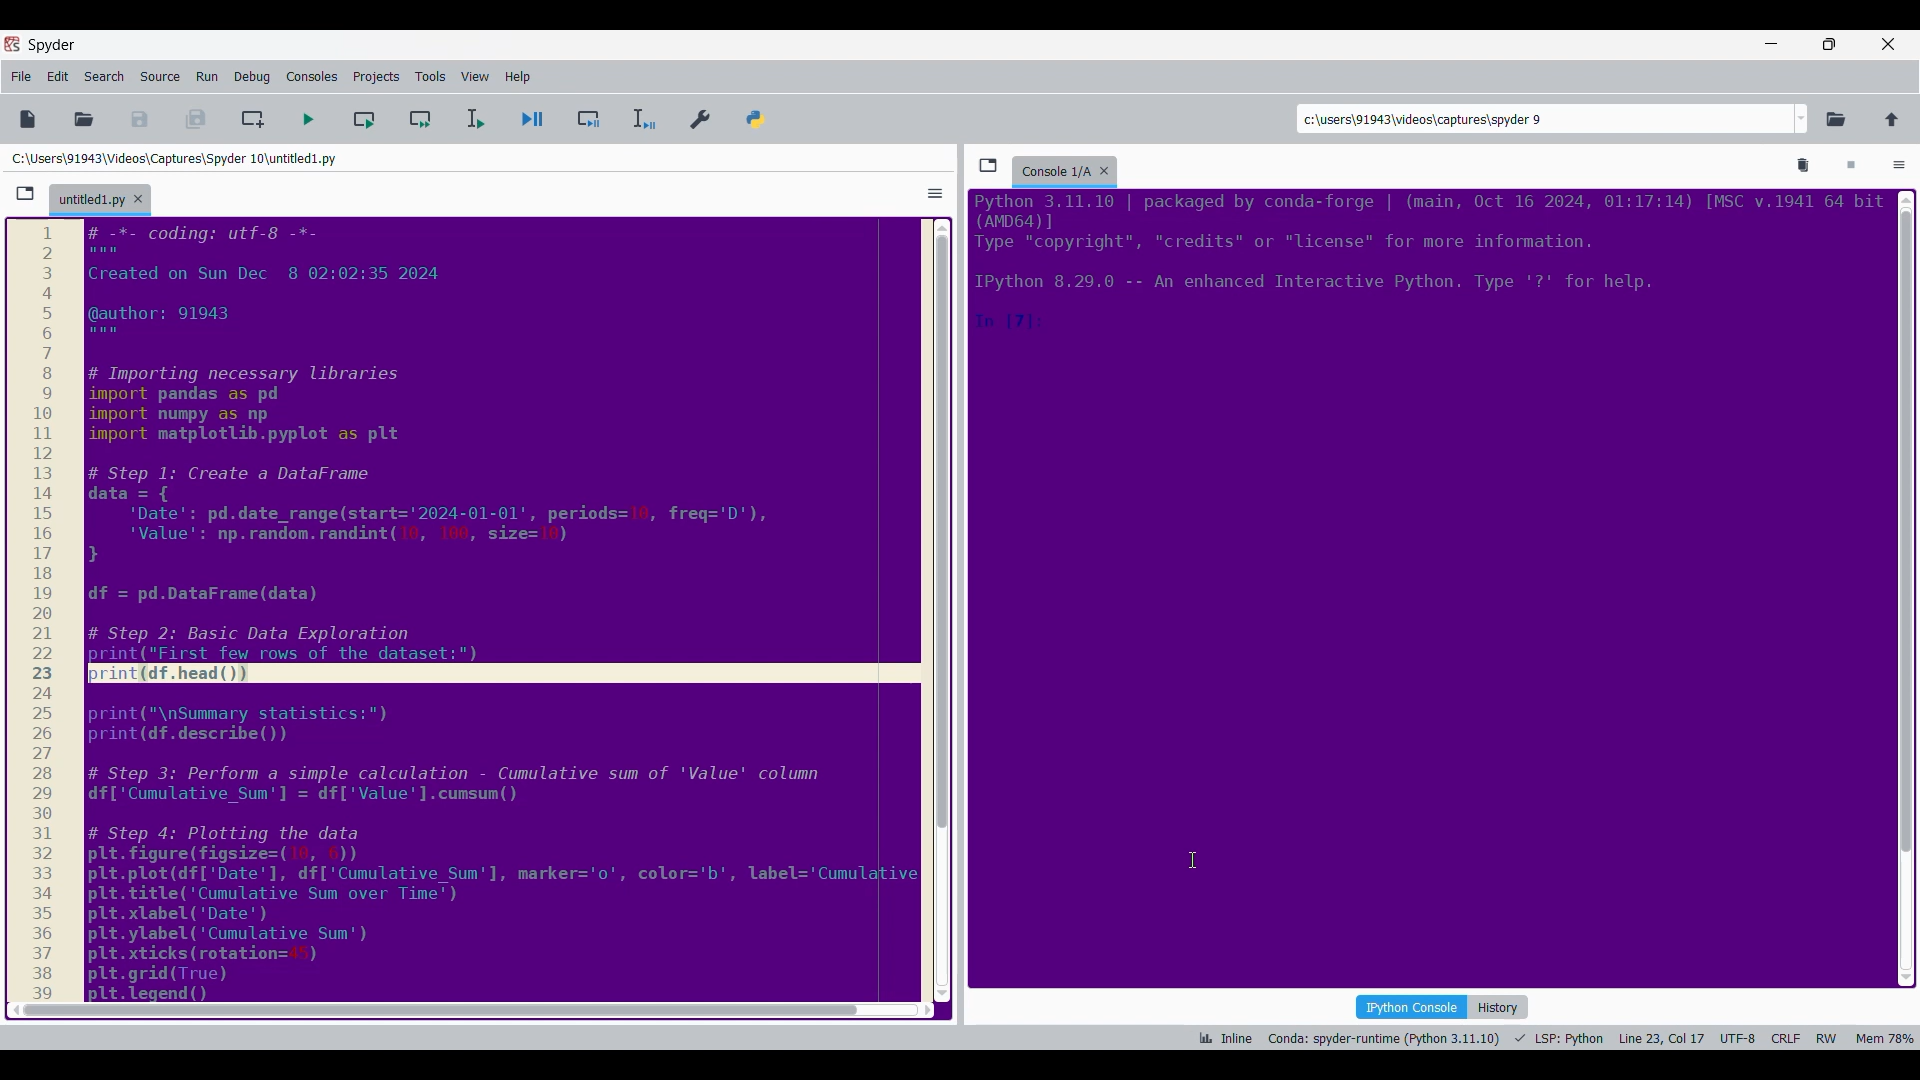  I want to click on untitled  tab, so click(88, 198).